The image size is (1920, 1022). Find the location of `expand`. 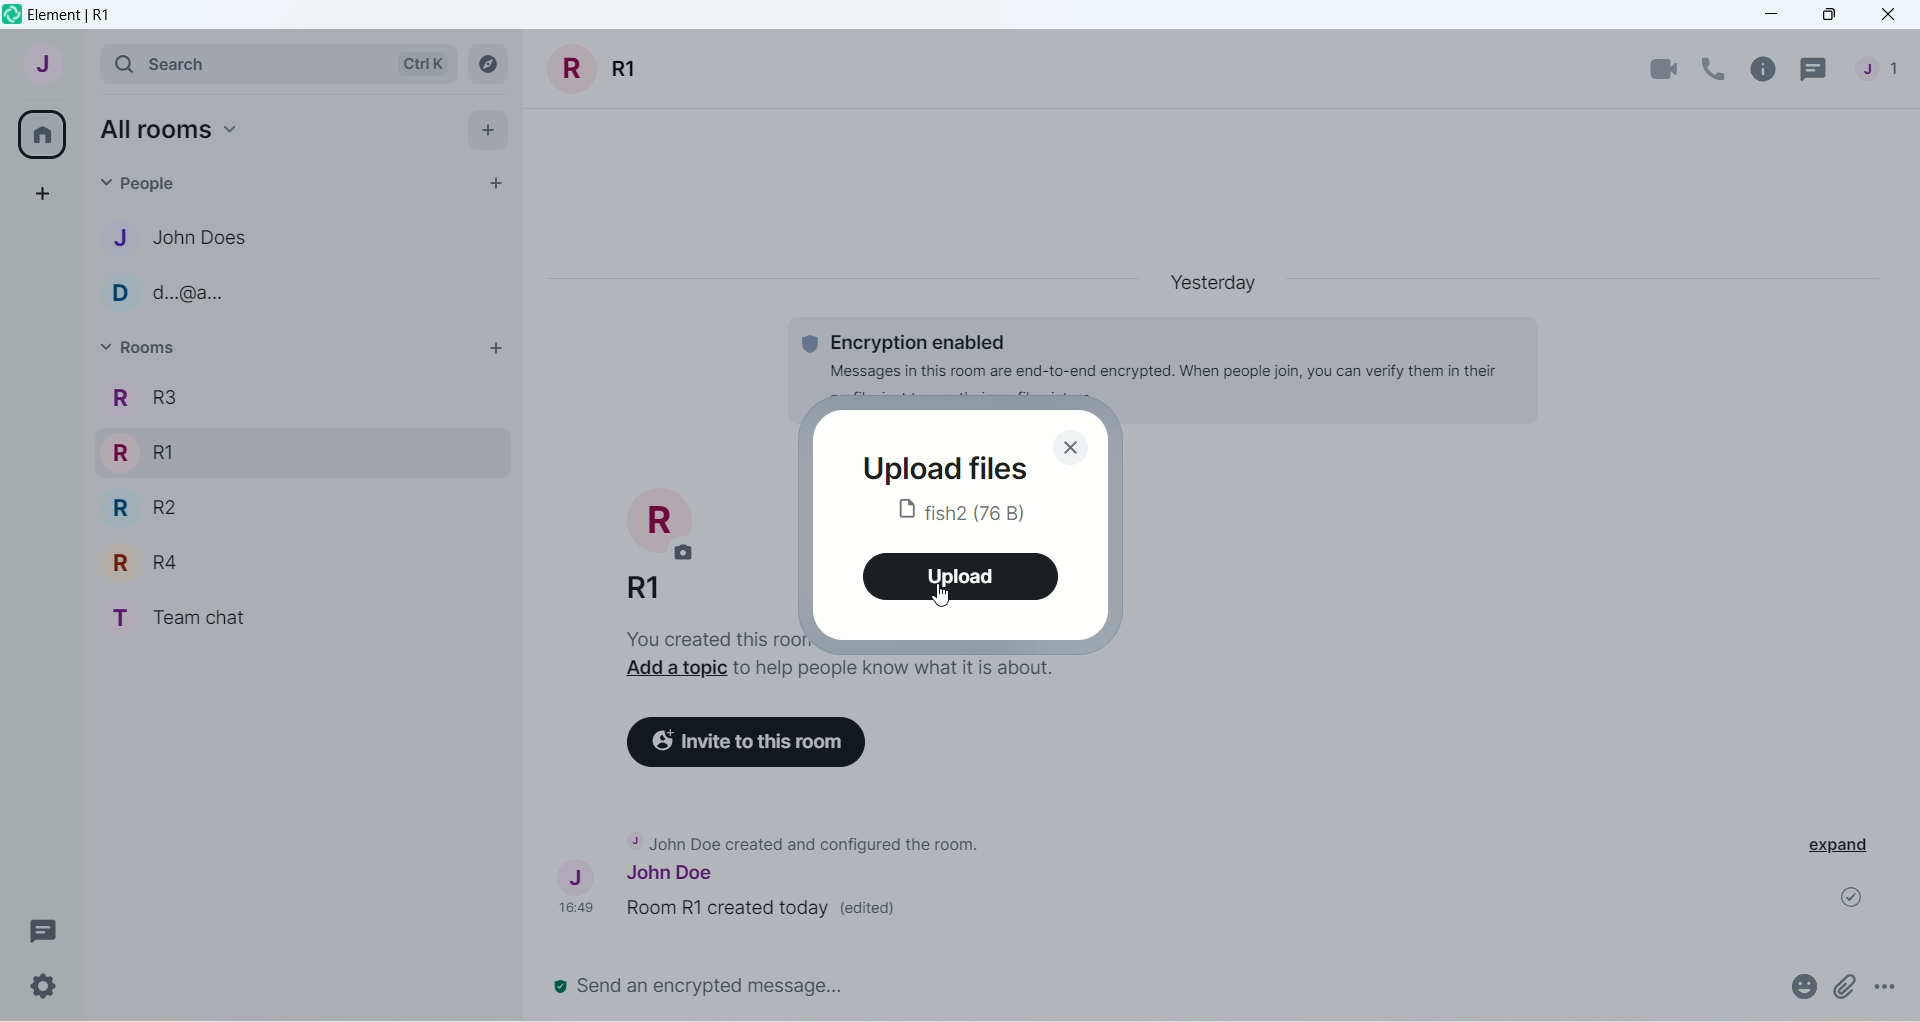

expand is located at coordinates (1846, 848).